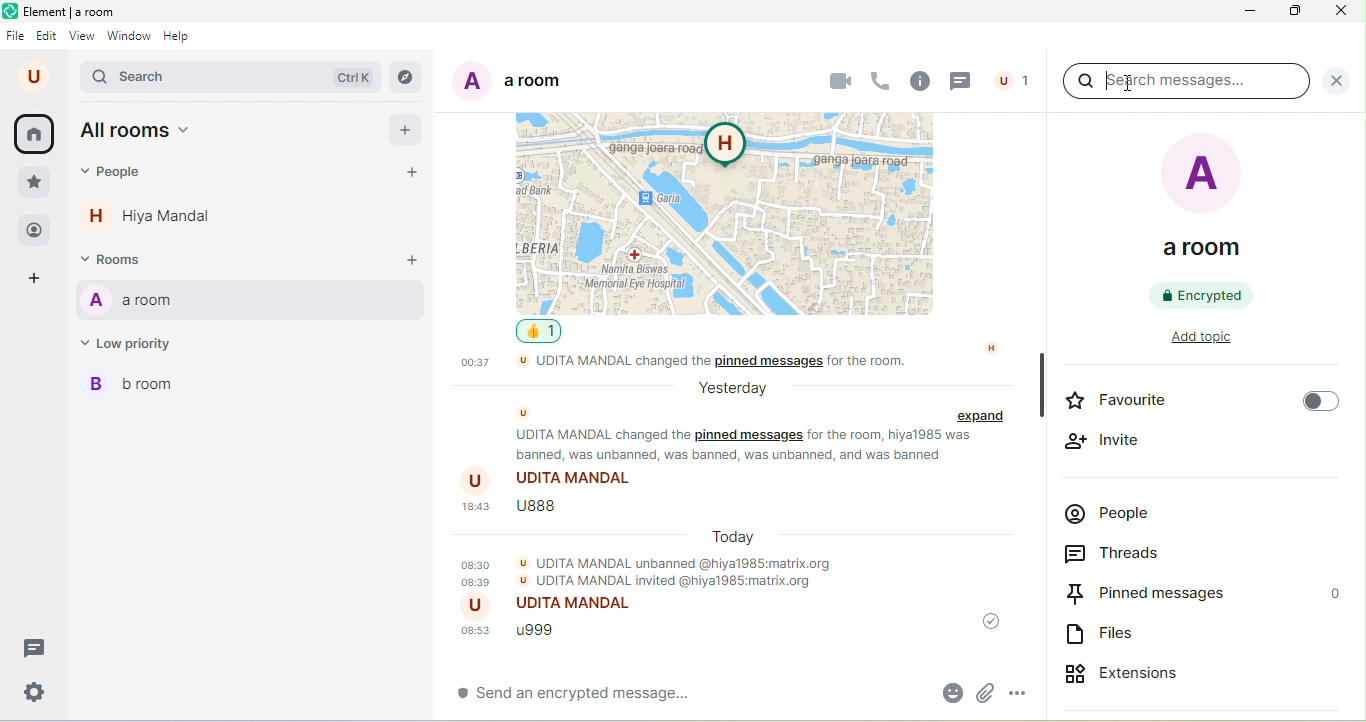 The height and width of the screenshot is (722, 1366). What do you see at coordinates (987, 691) in the screenshot?
I see `attachment` at bounding box center [987, 691].